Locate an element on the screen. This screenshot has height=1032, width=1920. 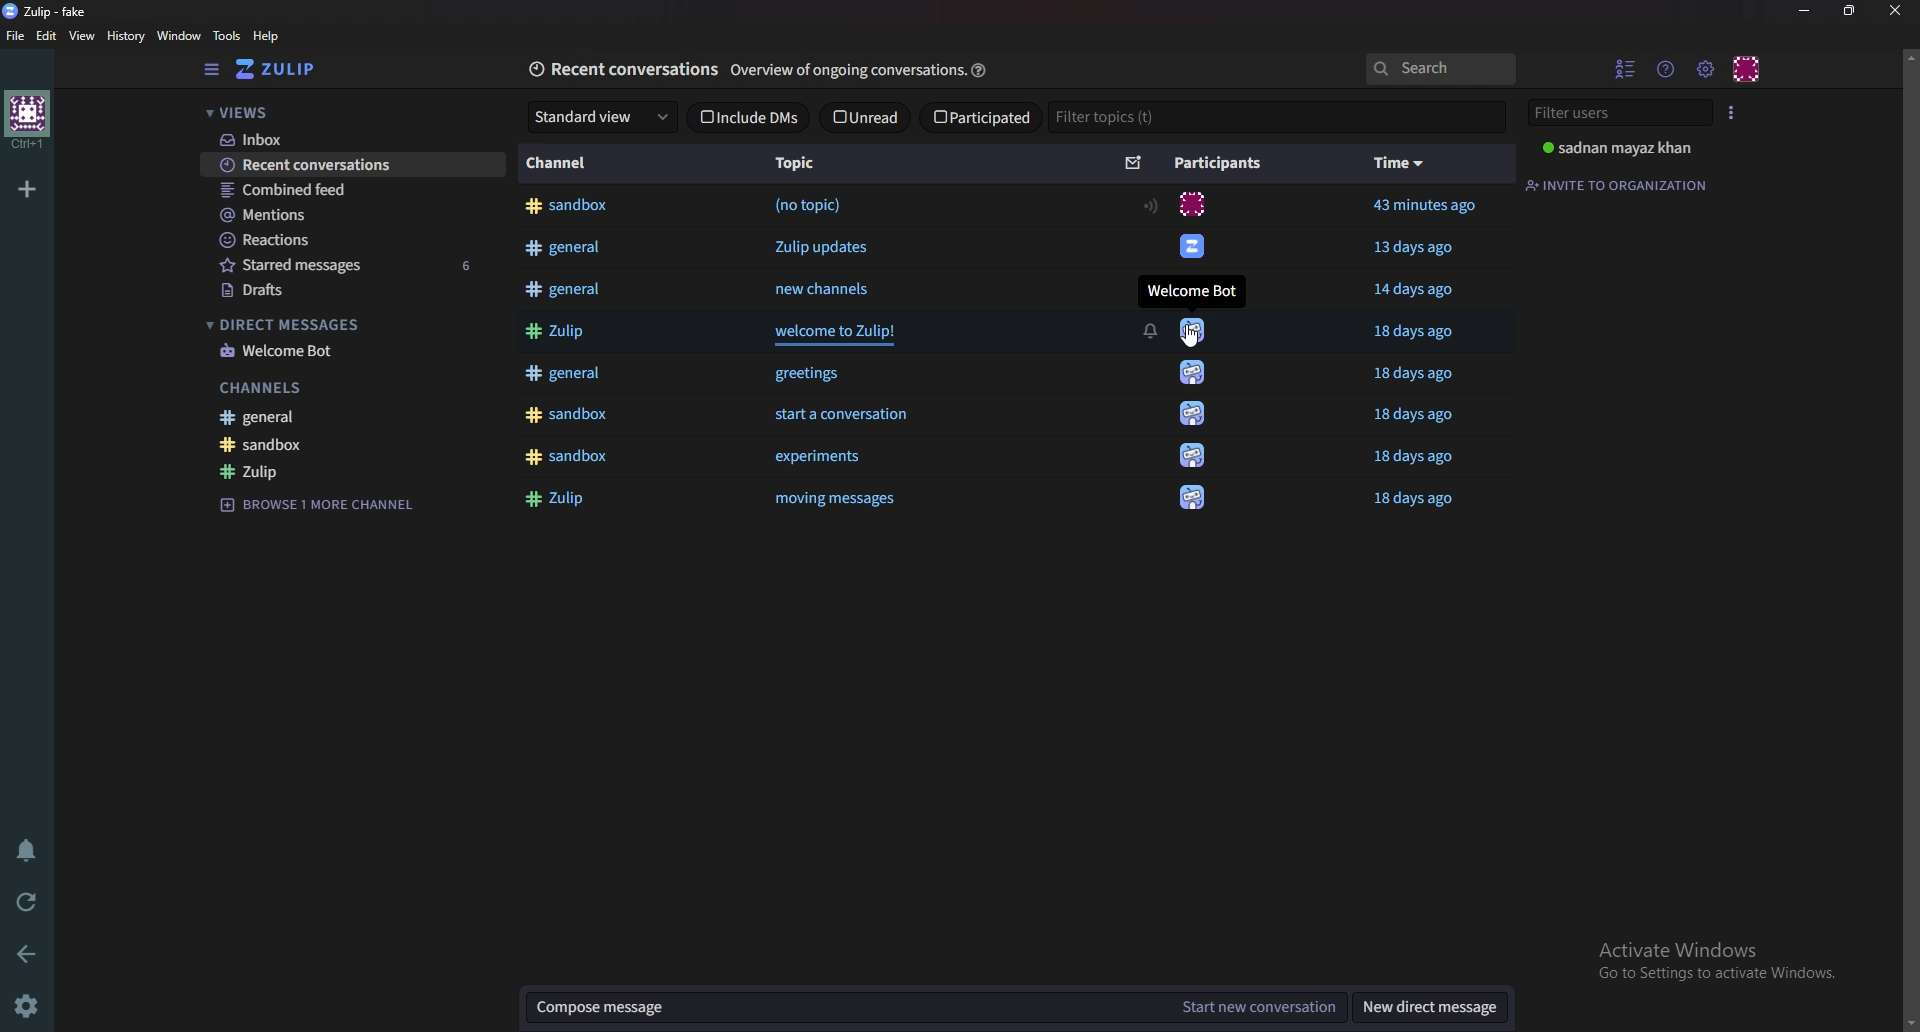
13 days ago is located at coordinates (1420, 248).